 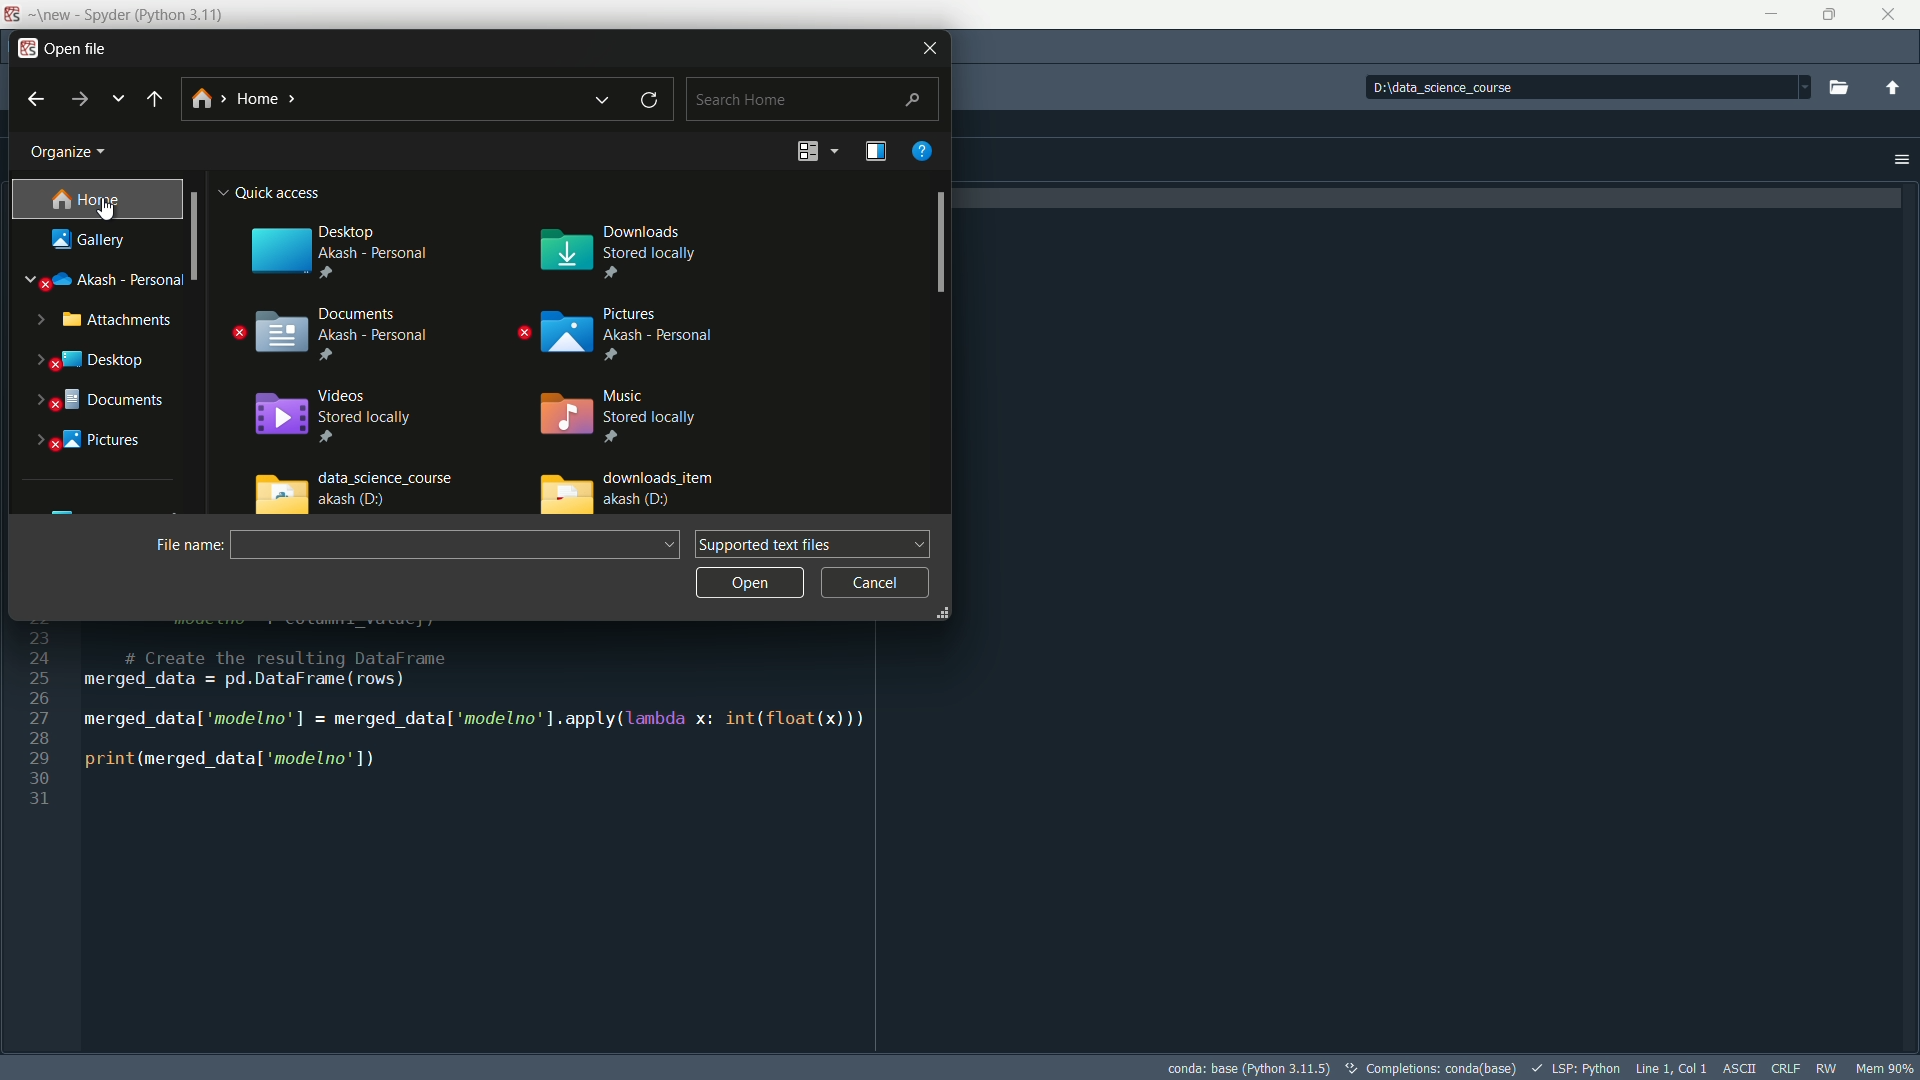 I want to click on documents, so click(x=111, y=403).